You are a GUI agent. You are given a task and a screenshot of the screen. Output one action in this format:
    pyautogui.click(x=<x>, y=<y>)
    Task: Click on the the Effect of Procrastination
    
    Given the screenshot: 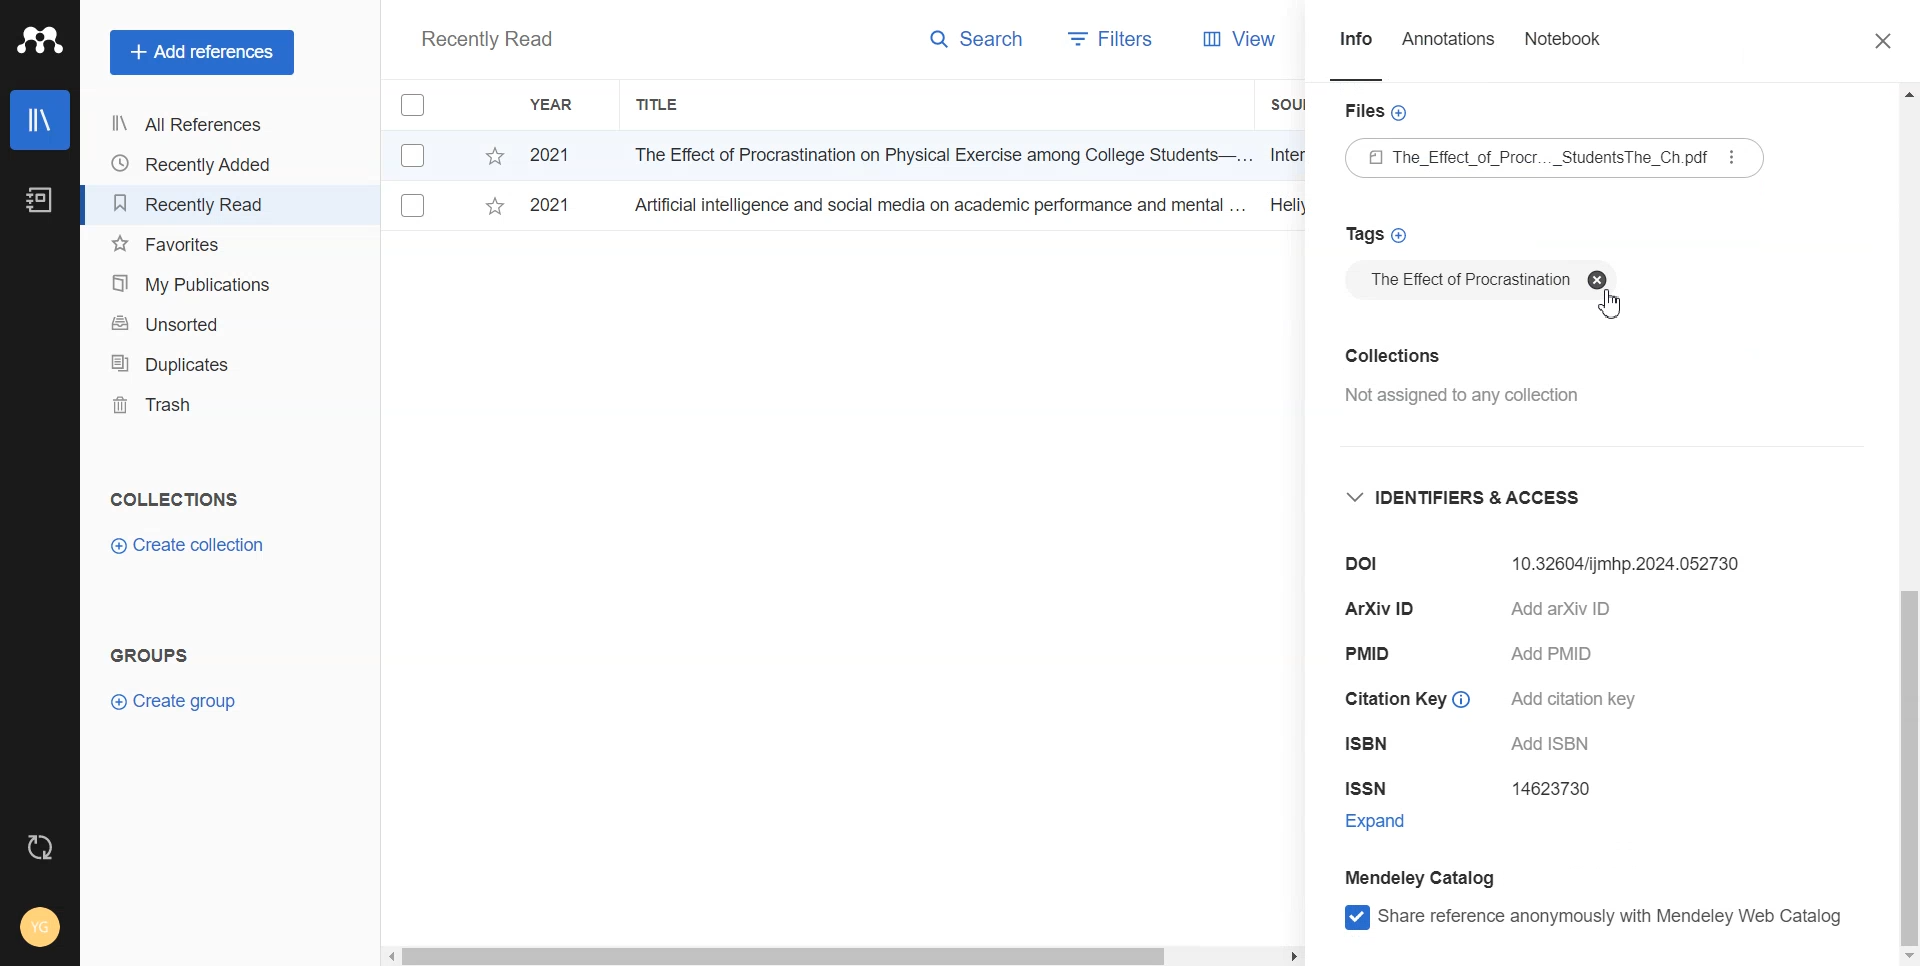 What is the action you would take?
    pyautogui.click(x=1479, y=280)
    